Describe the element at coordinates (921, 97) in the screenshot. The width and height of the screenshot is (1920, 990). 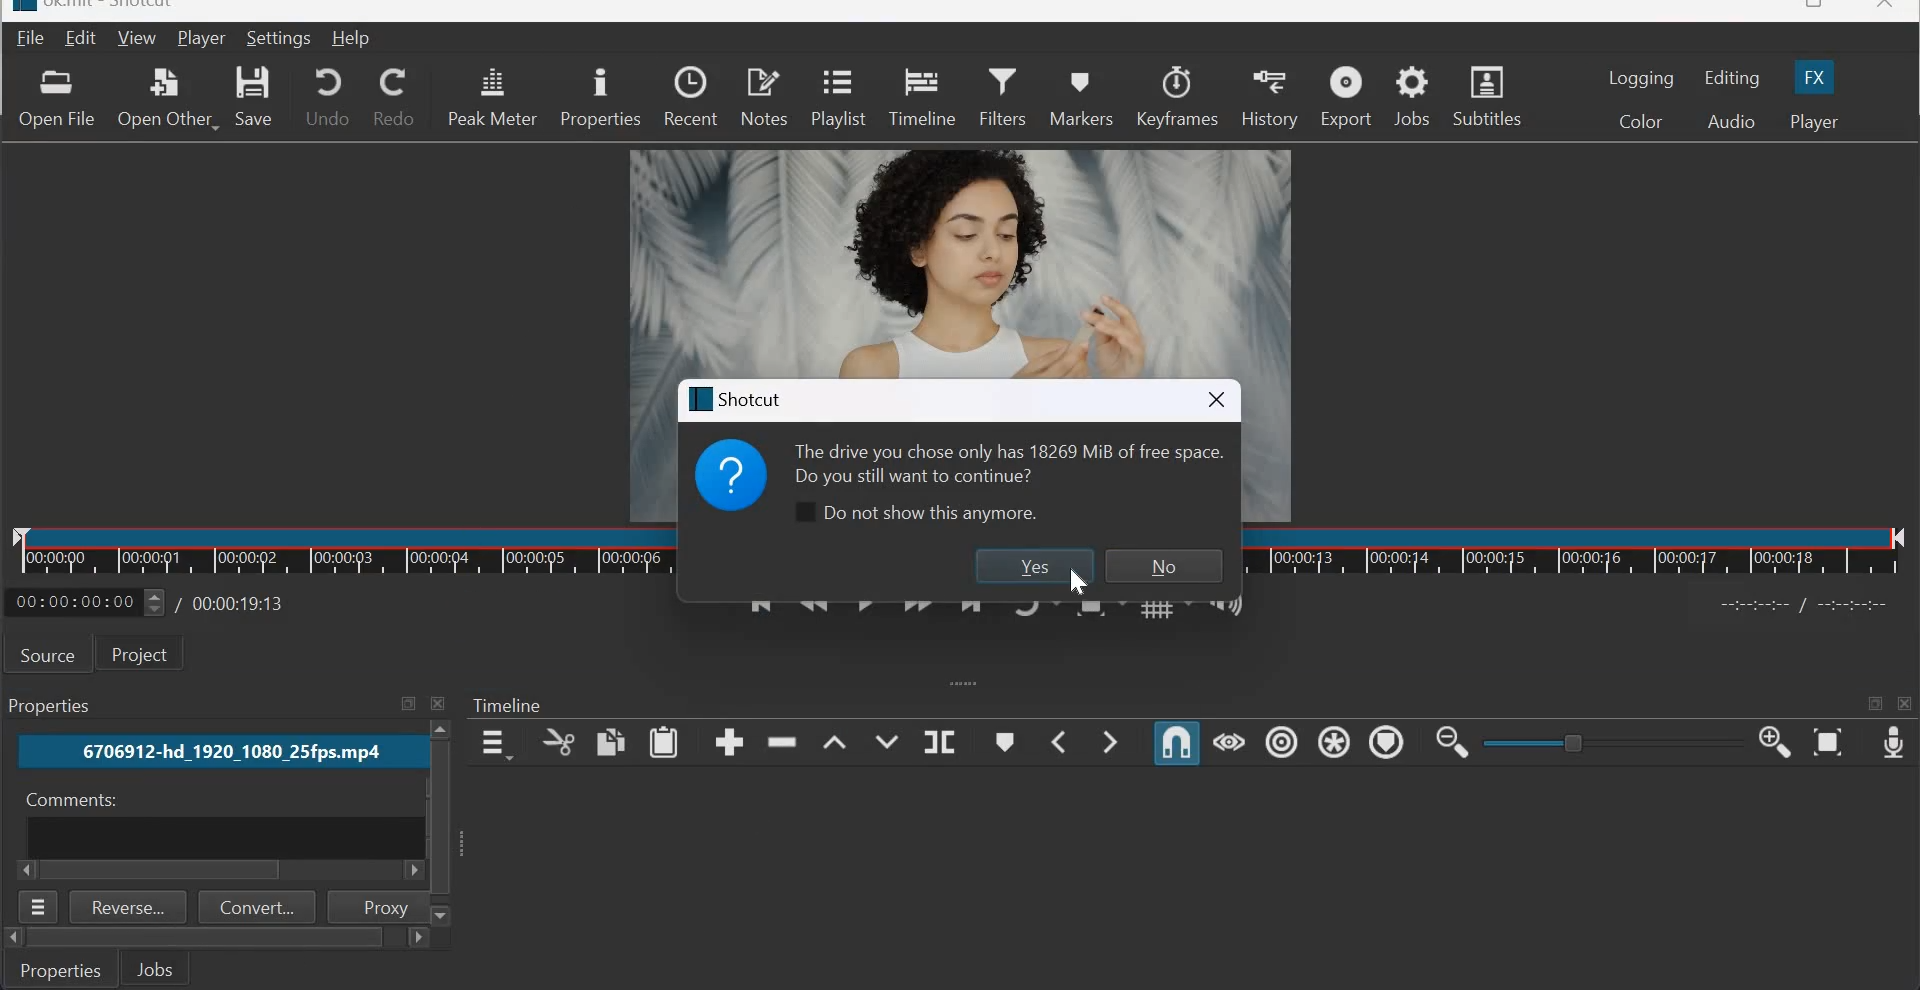
I see `Timeline` at that location.